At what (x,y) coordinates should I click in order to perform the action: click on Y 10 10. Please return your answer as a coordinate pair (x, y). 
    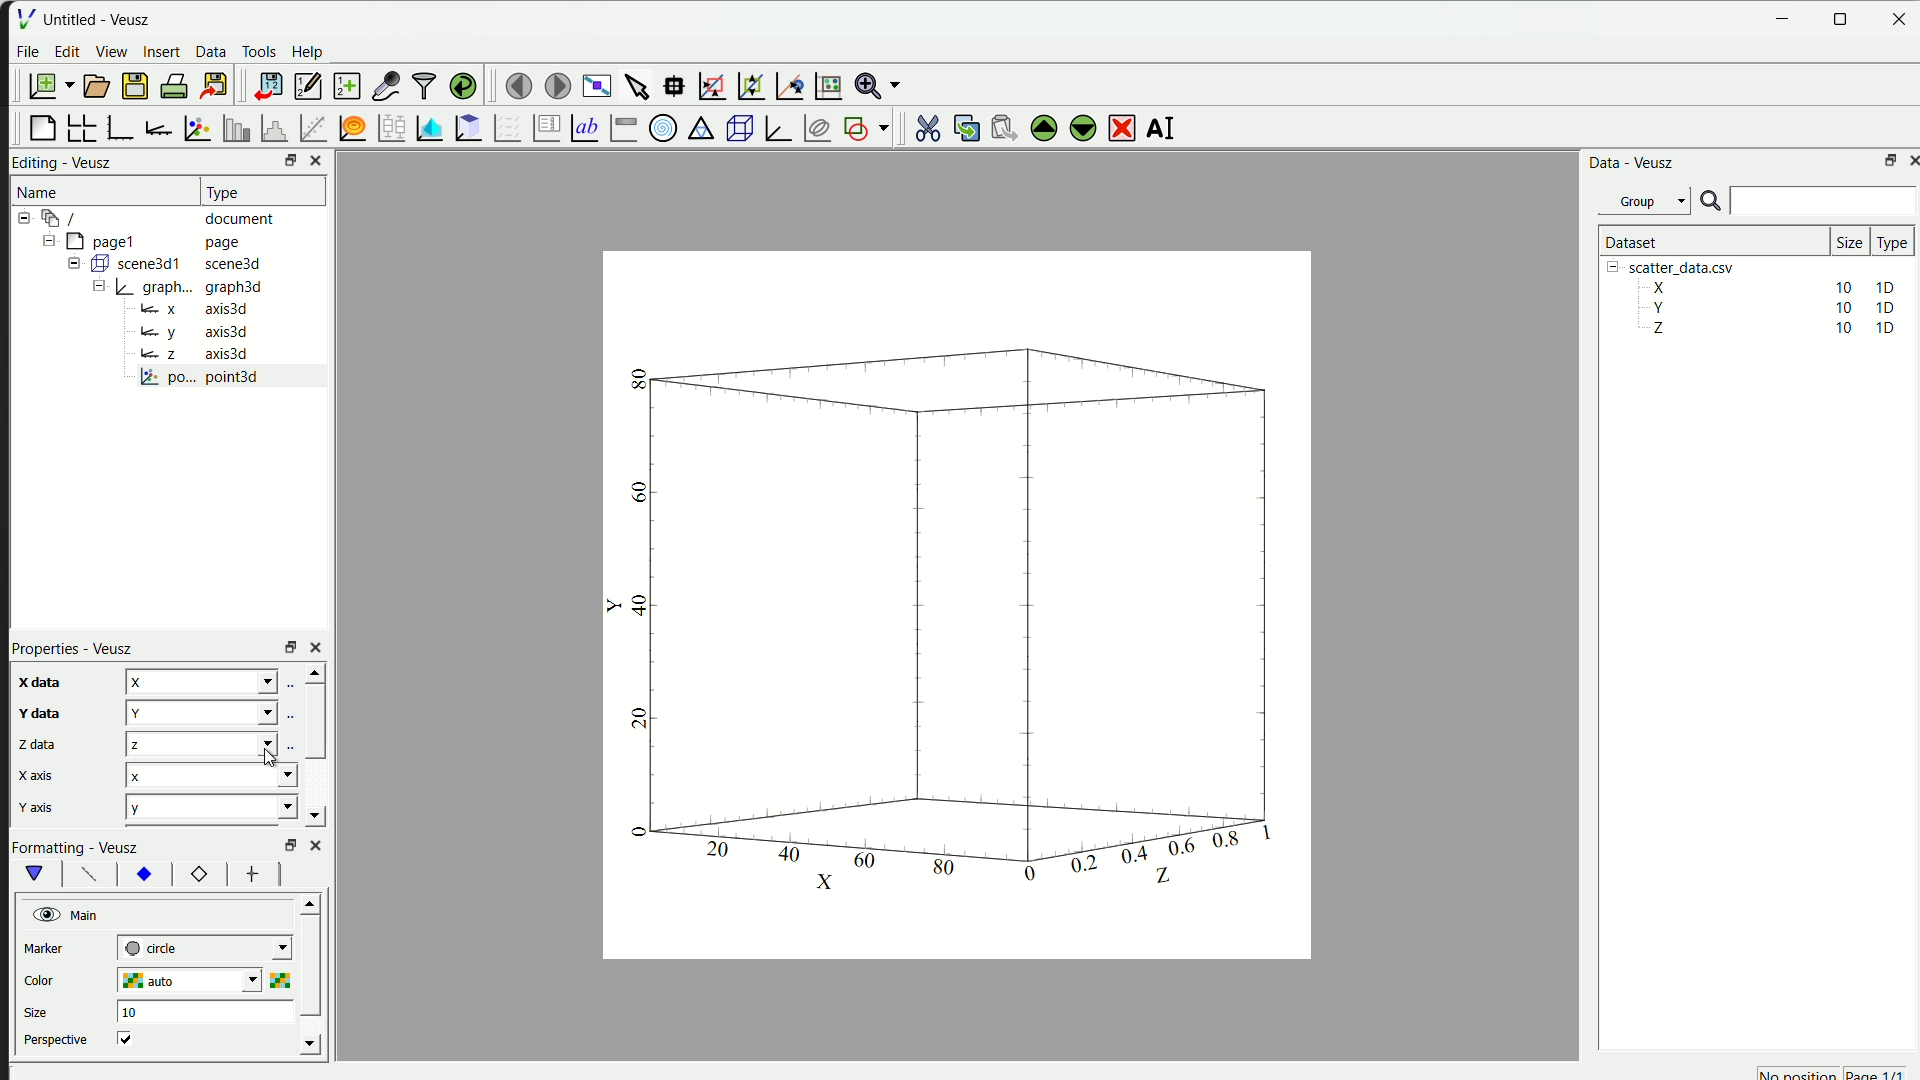
    Looking at the image, I should click on (1766, 309).